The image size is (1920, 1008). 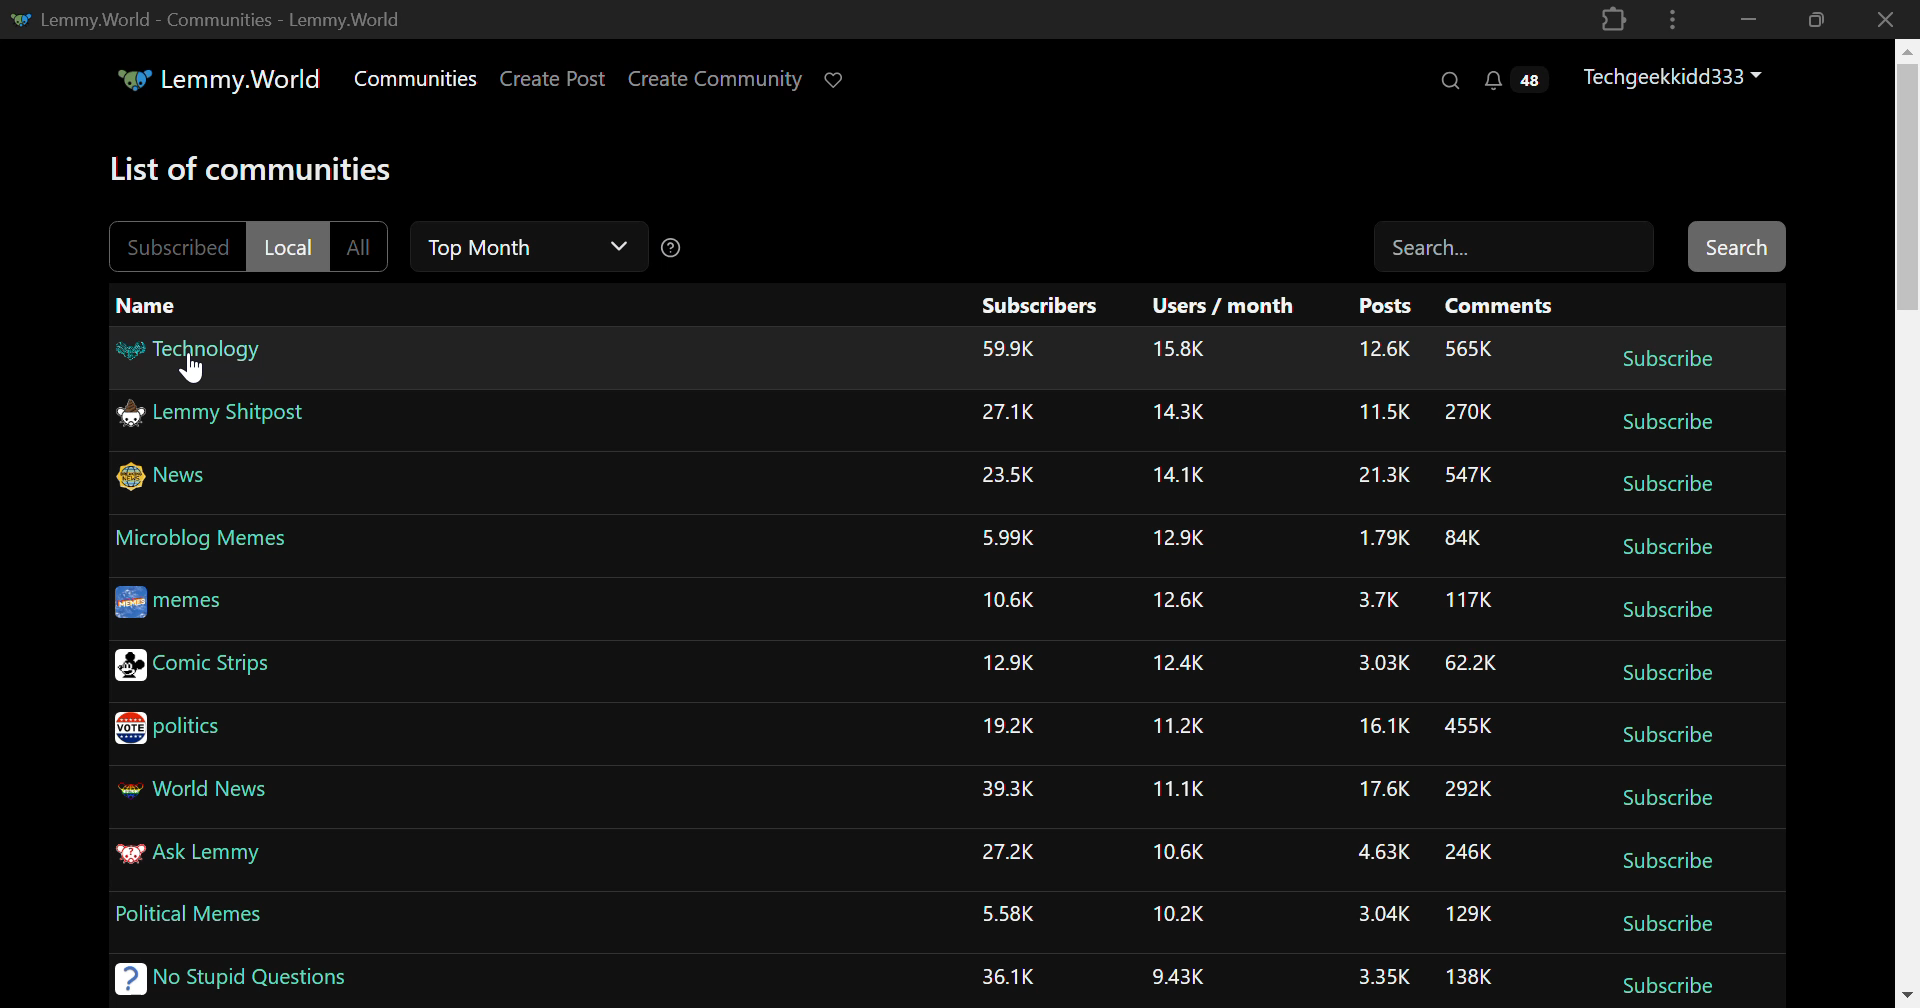 What do you see at coordinates (151, 304) in the screenshot?
I see `Name` at bounding box center [151, 304].